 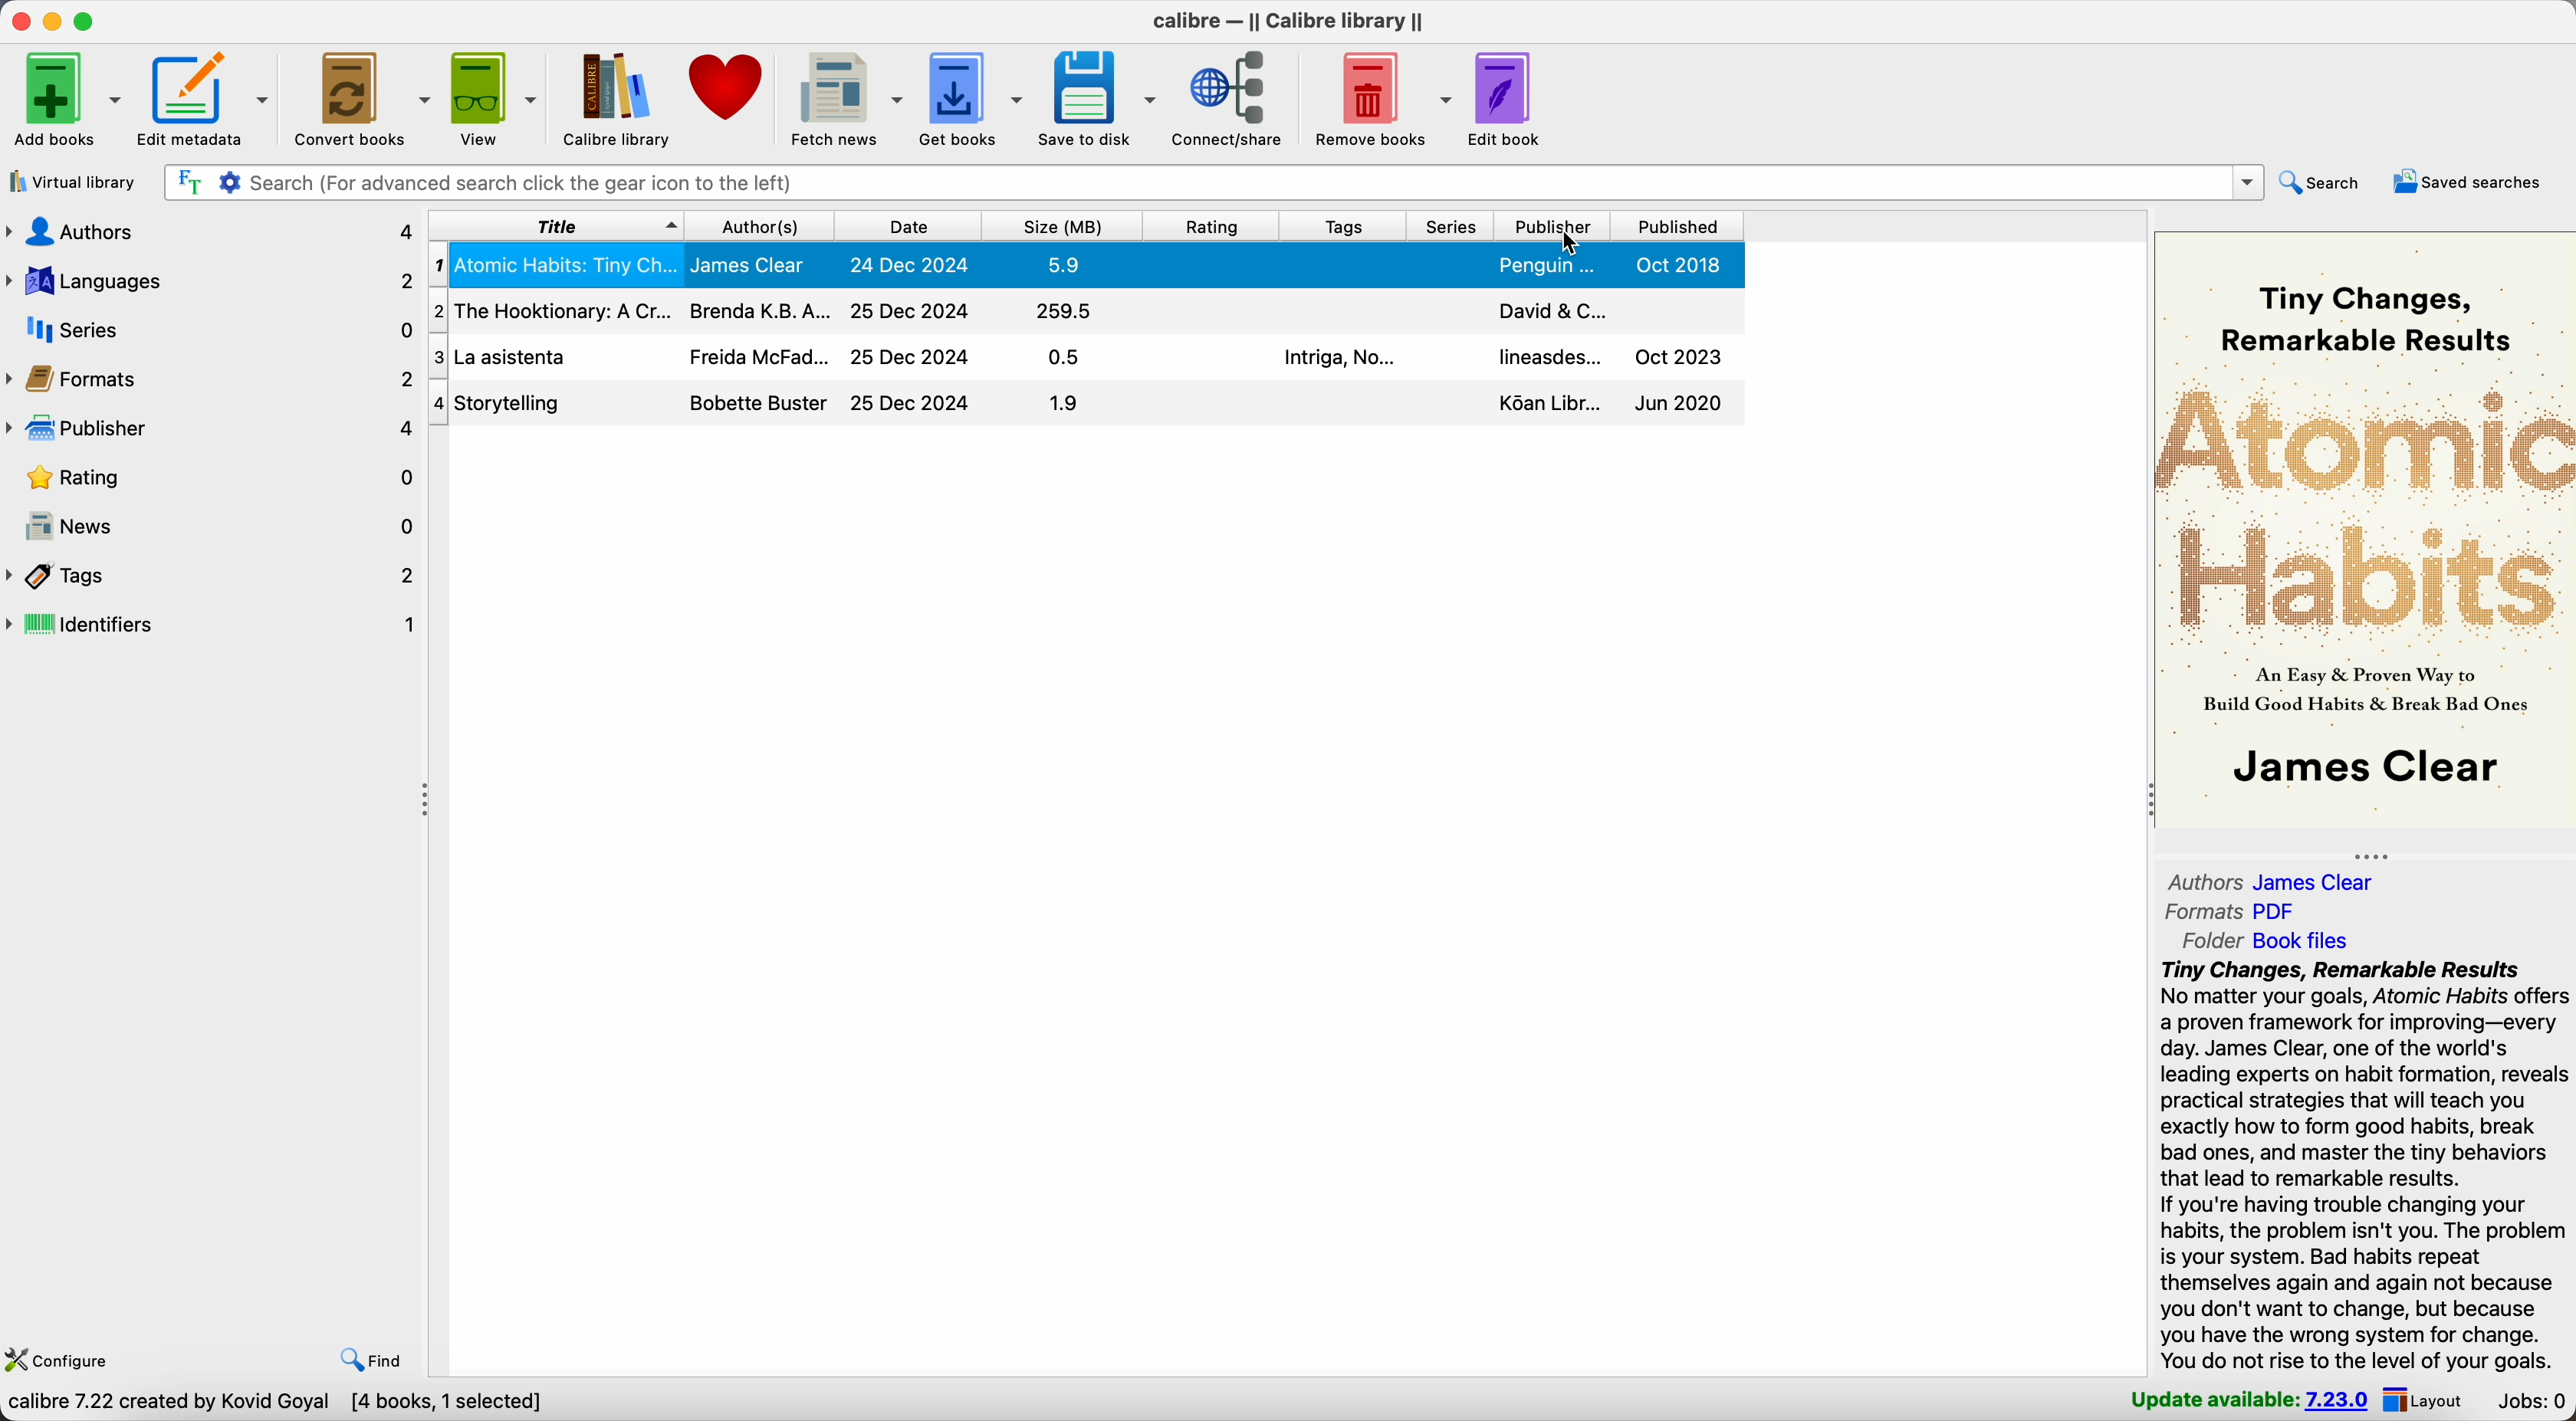 I want to click on publisher, so click(x=211, y=432).